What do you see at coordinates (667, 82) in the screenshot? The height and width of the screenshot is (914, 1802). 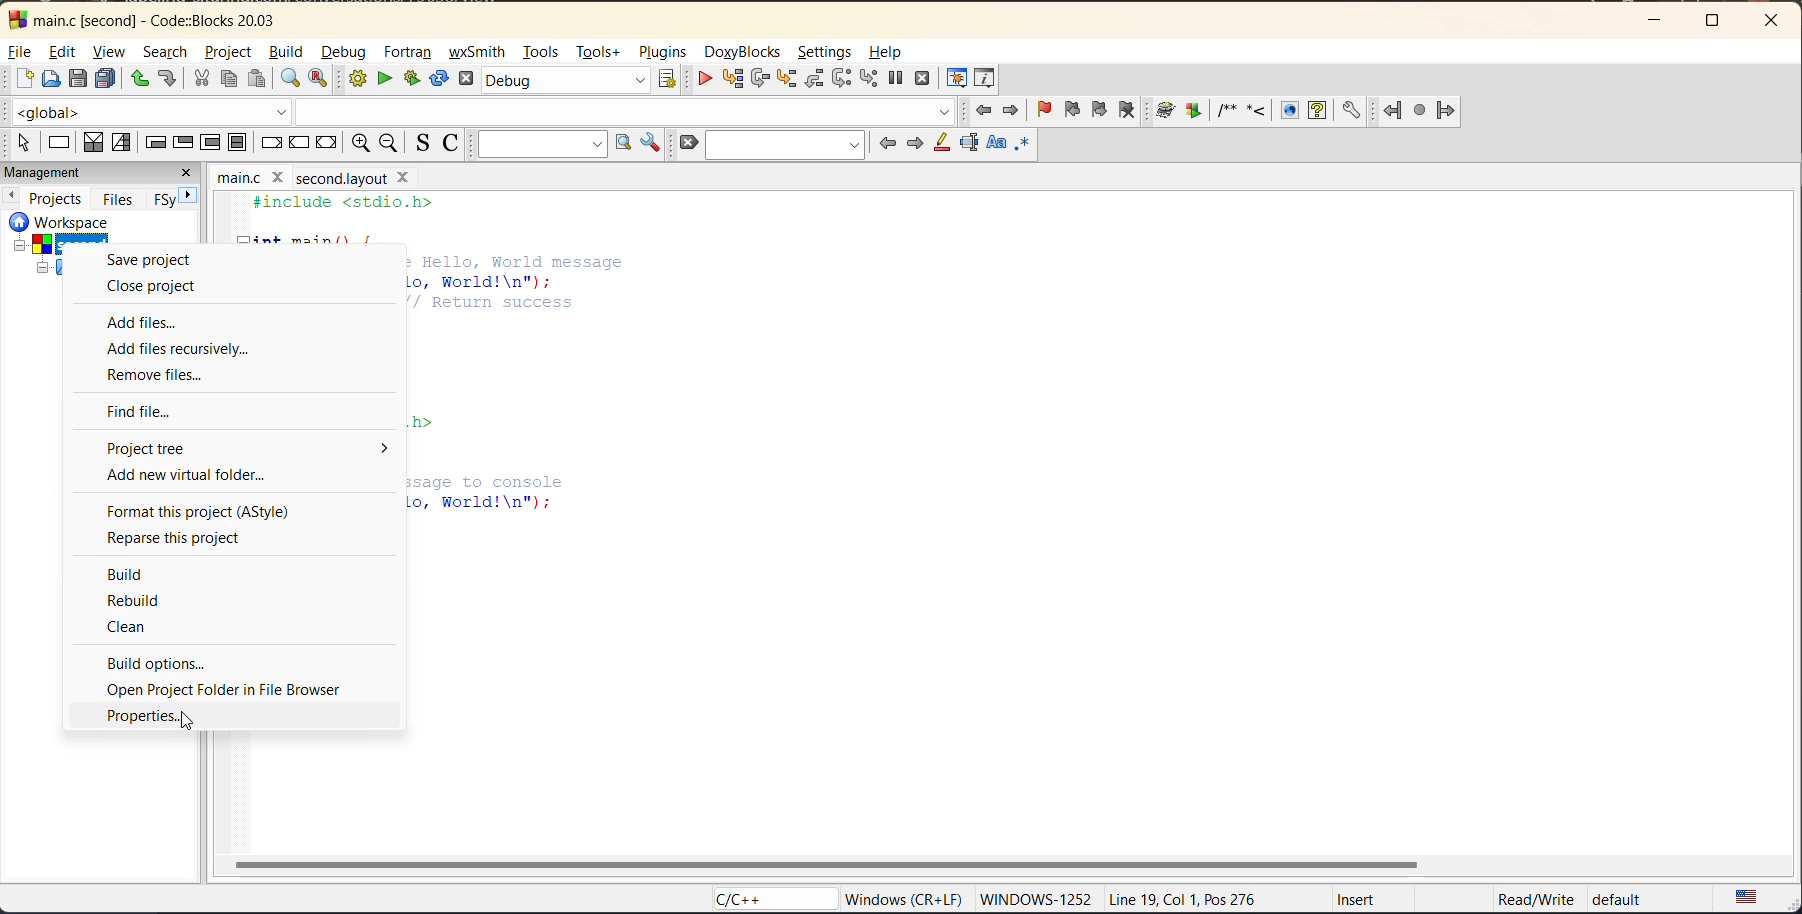 I see `show select target dialog` at bounding box center [667, 82].